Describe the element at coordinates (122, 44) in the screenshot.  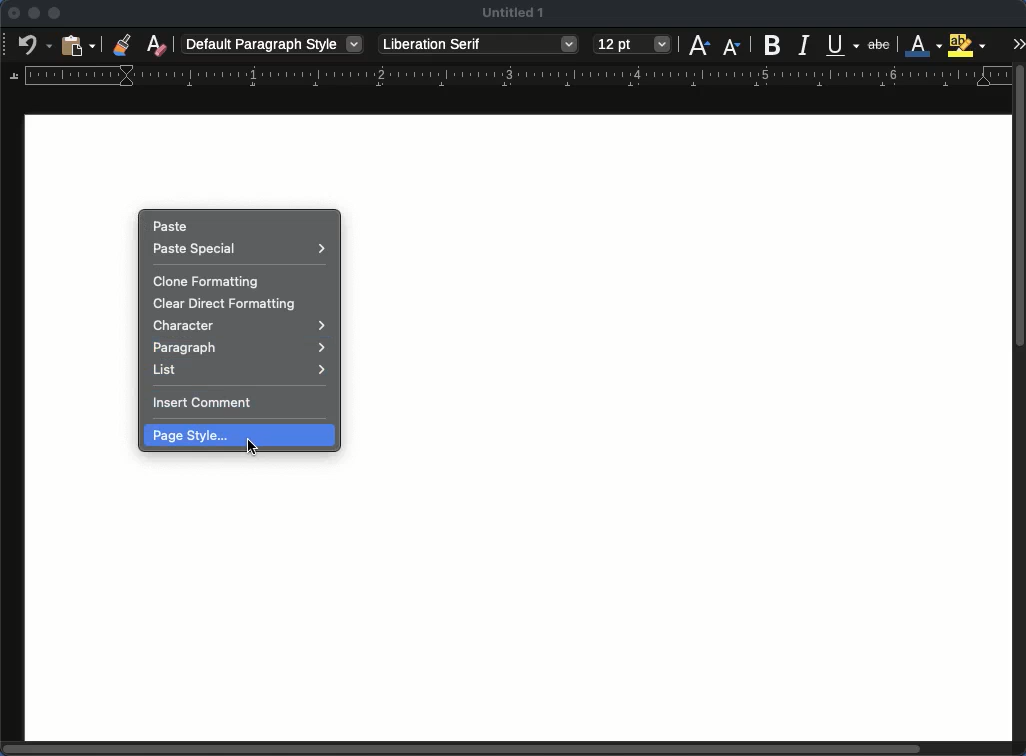
I see `clone formatting` at that location.